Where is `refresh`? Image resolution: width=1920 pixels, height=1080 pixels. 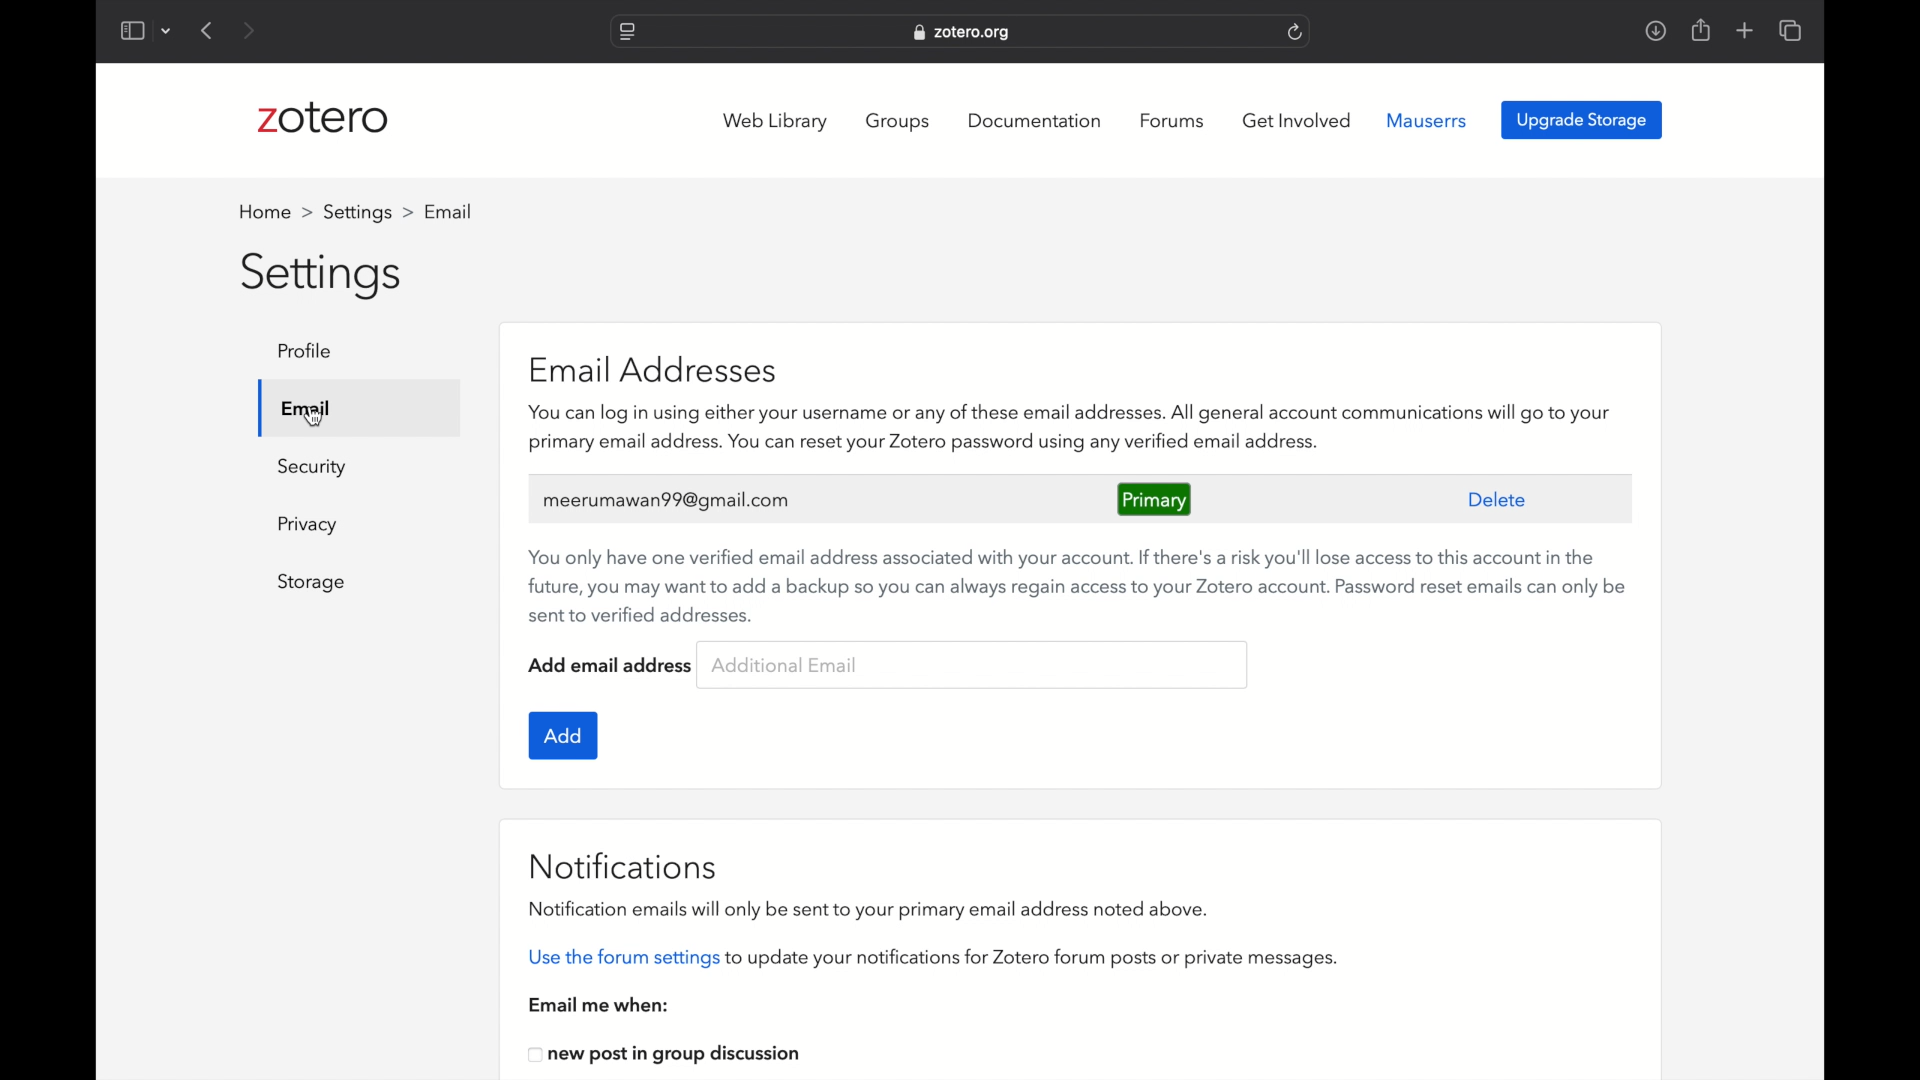 refresh is located at coordinates (1295, 32).